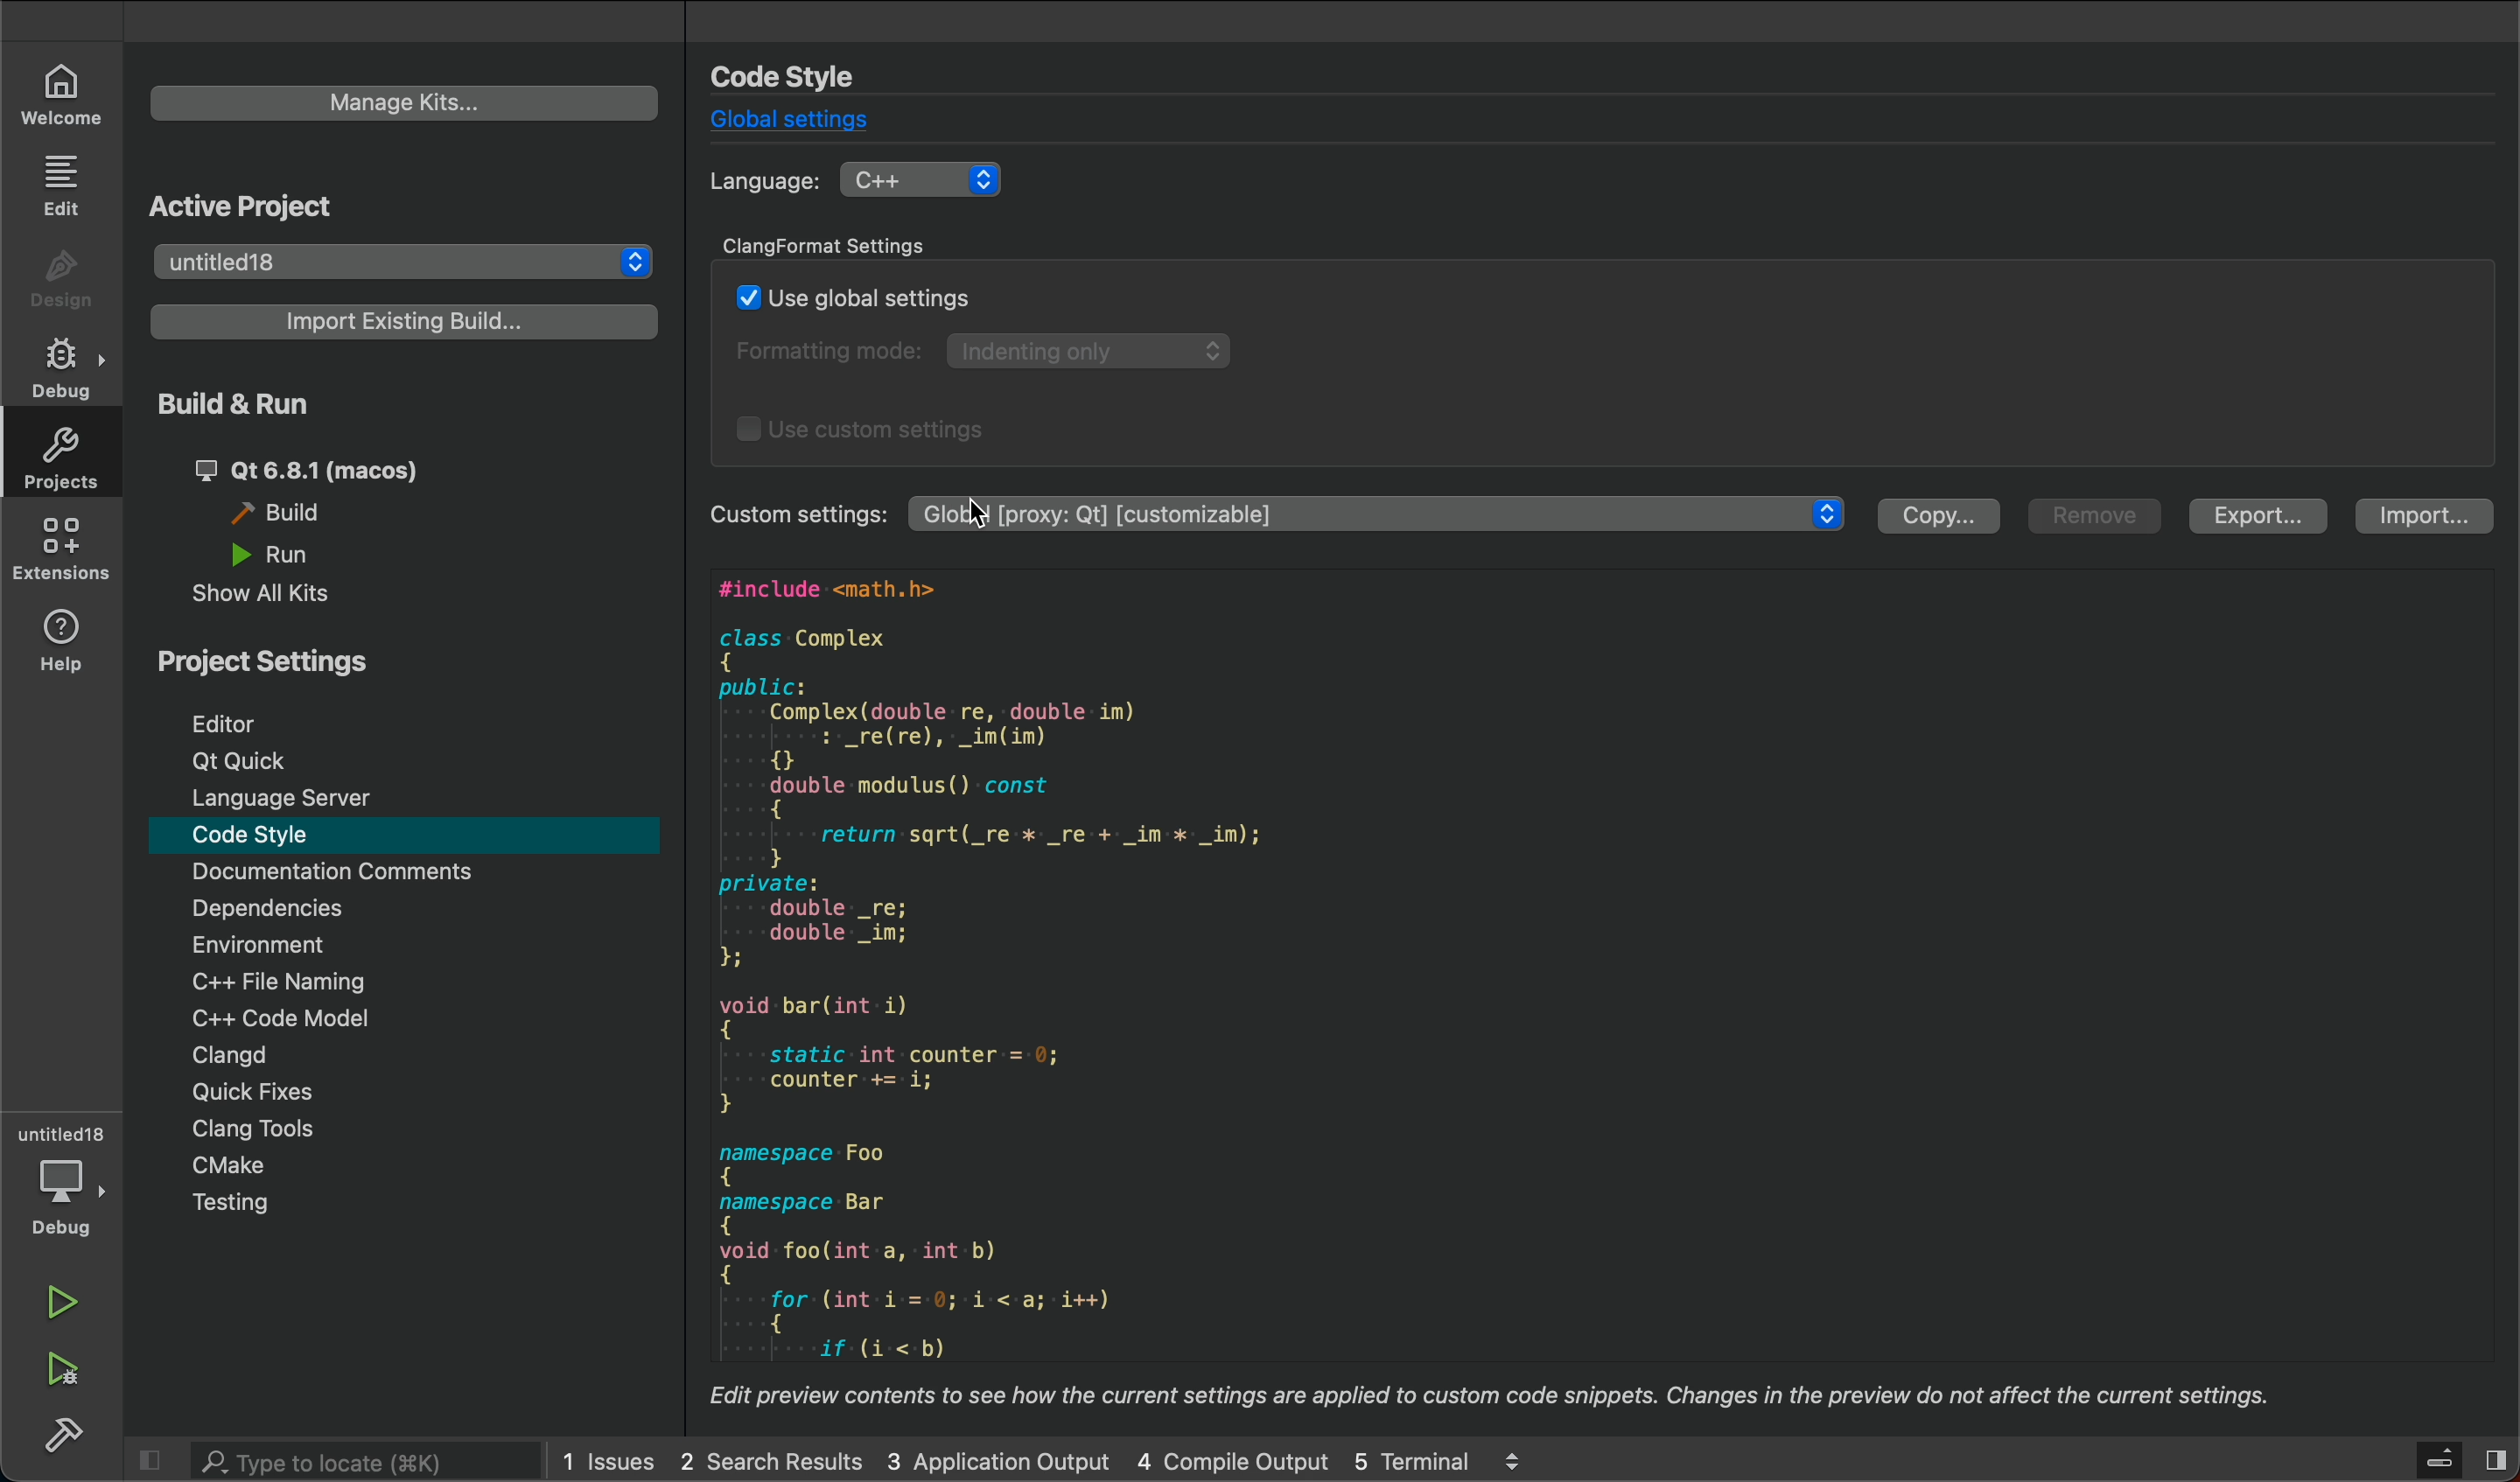 This screenshot has width=2520, height=1482. What do you see at coordinates (60, 283) in the screenshot?
I see `design` at bounding box center [60, 283].